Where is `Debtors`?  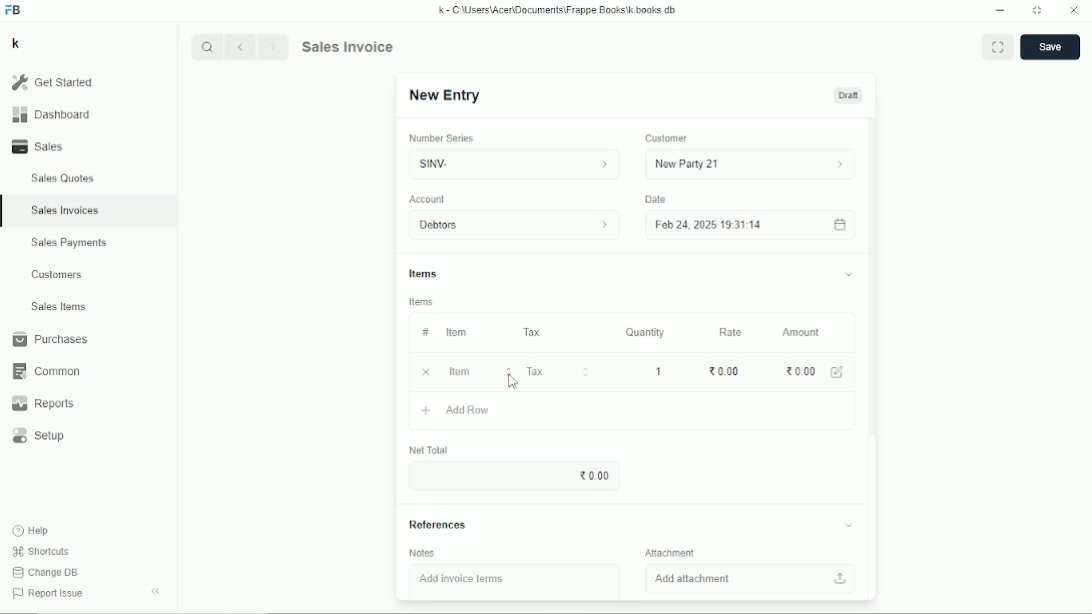 Debtors is located at coordinates (516, 225).